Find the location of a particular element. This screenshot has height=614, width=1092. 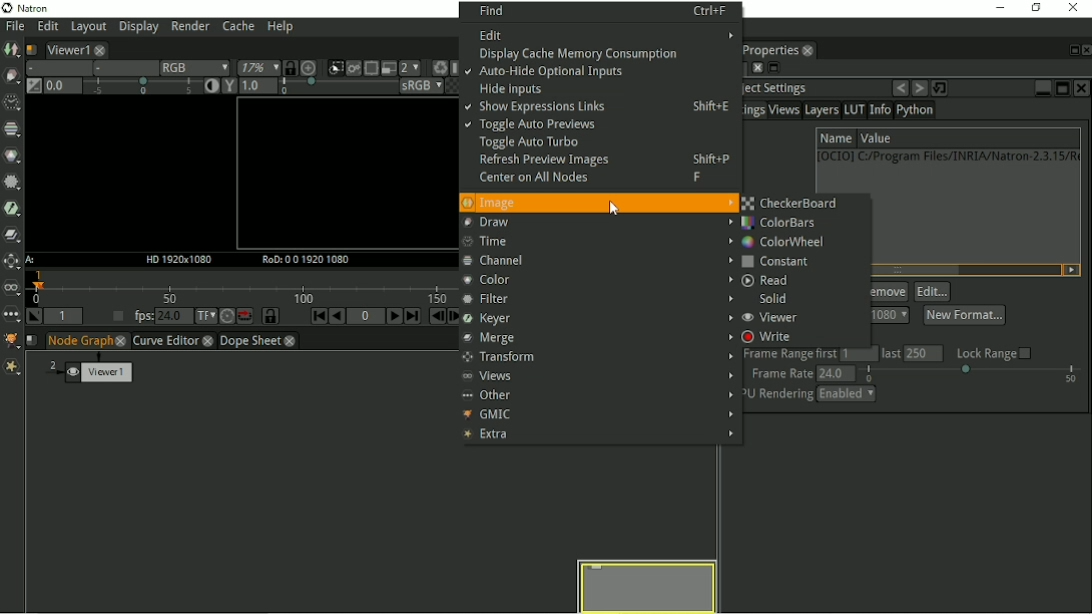

Remove is located at coordinates (889, 292).